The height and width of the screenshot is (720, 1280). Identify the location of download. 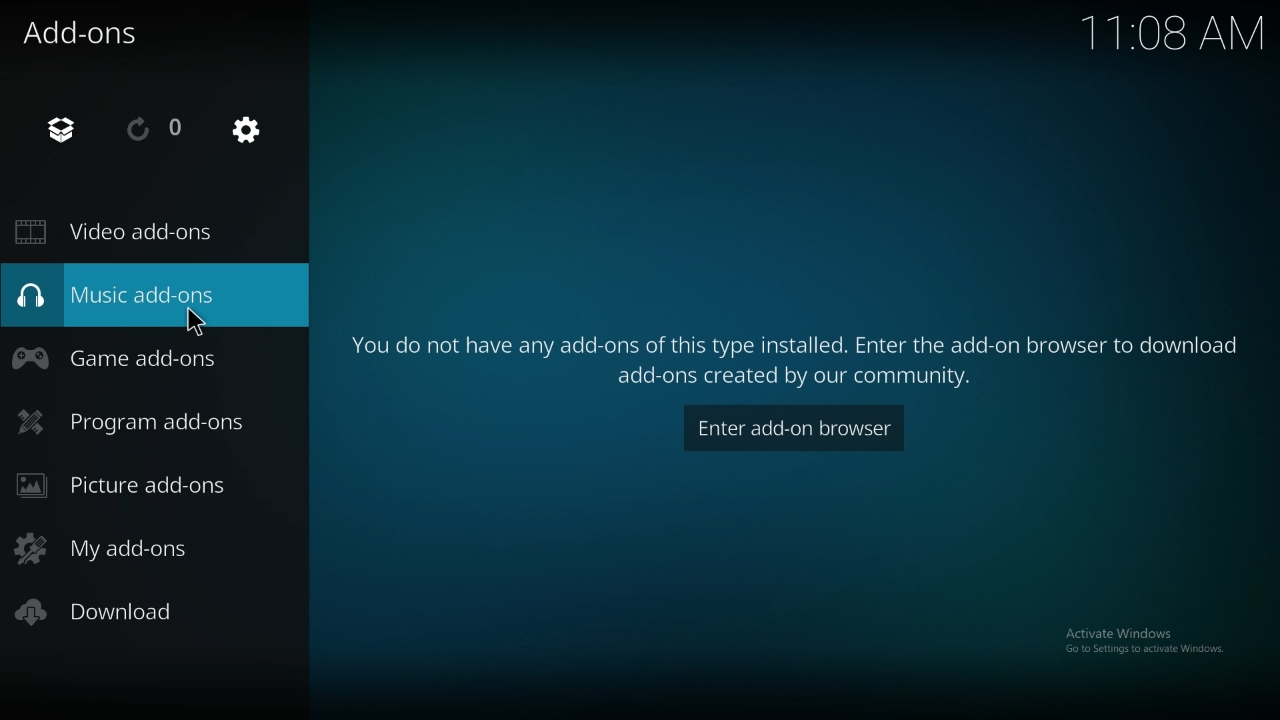
(105, 613).